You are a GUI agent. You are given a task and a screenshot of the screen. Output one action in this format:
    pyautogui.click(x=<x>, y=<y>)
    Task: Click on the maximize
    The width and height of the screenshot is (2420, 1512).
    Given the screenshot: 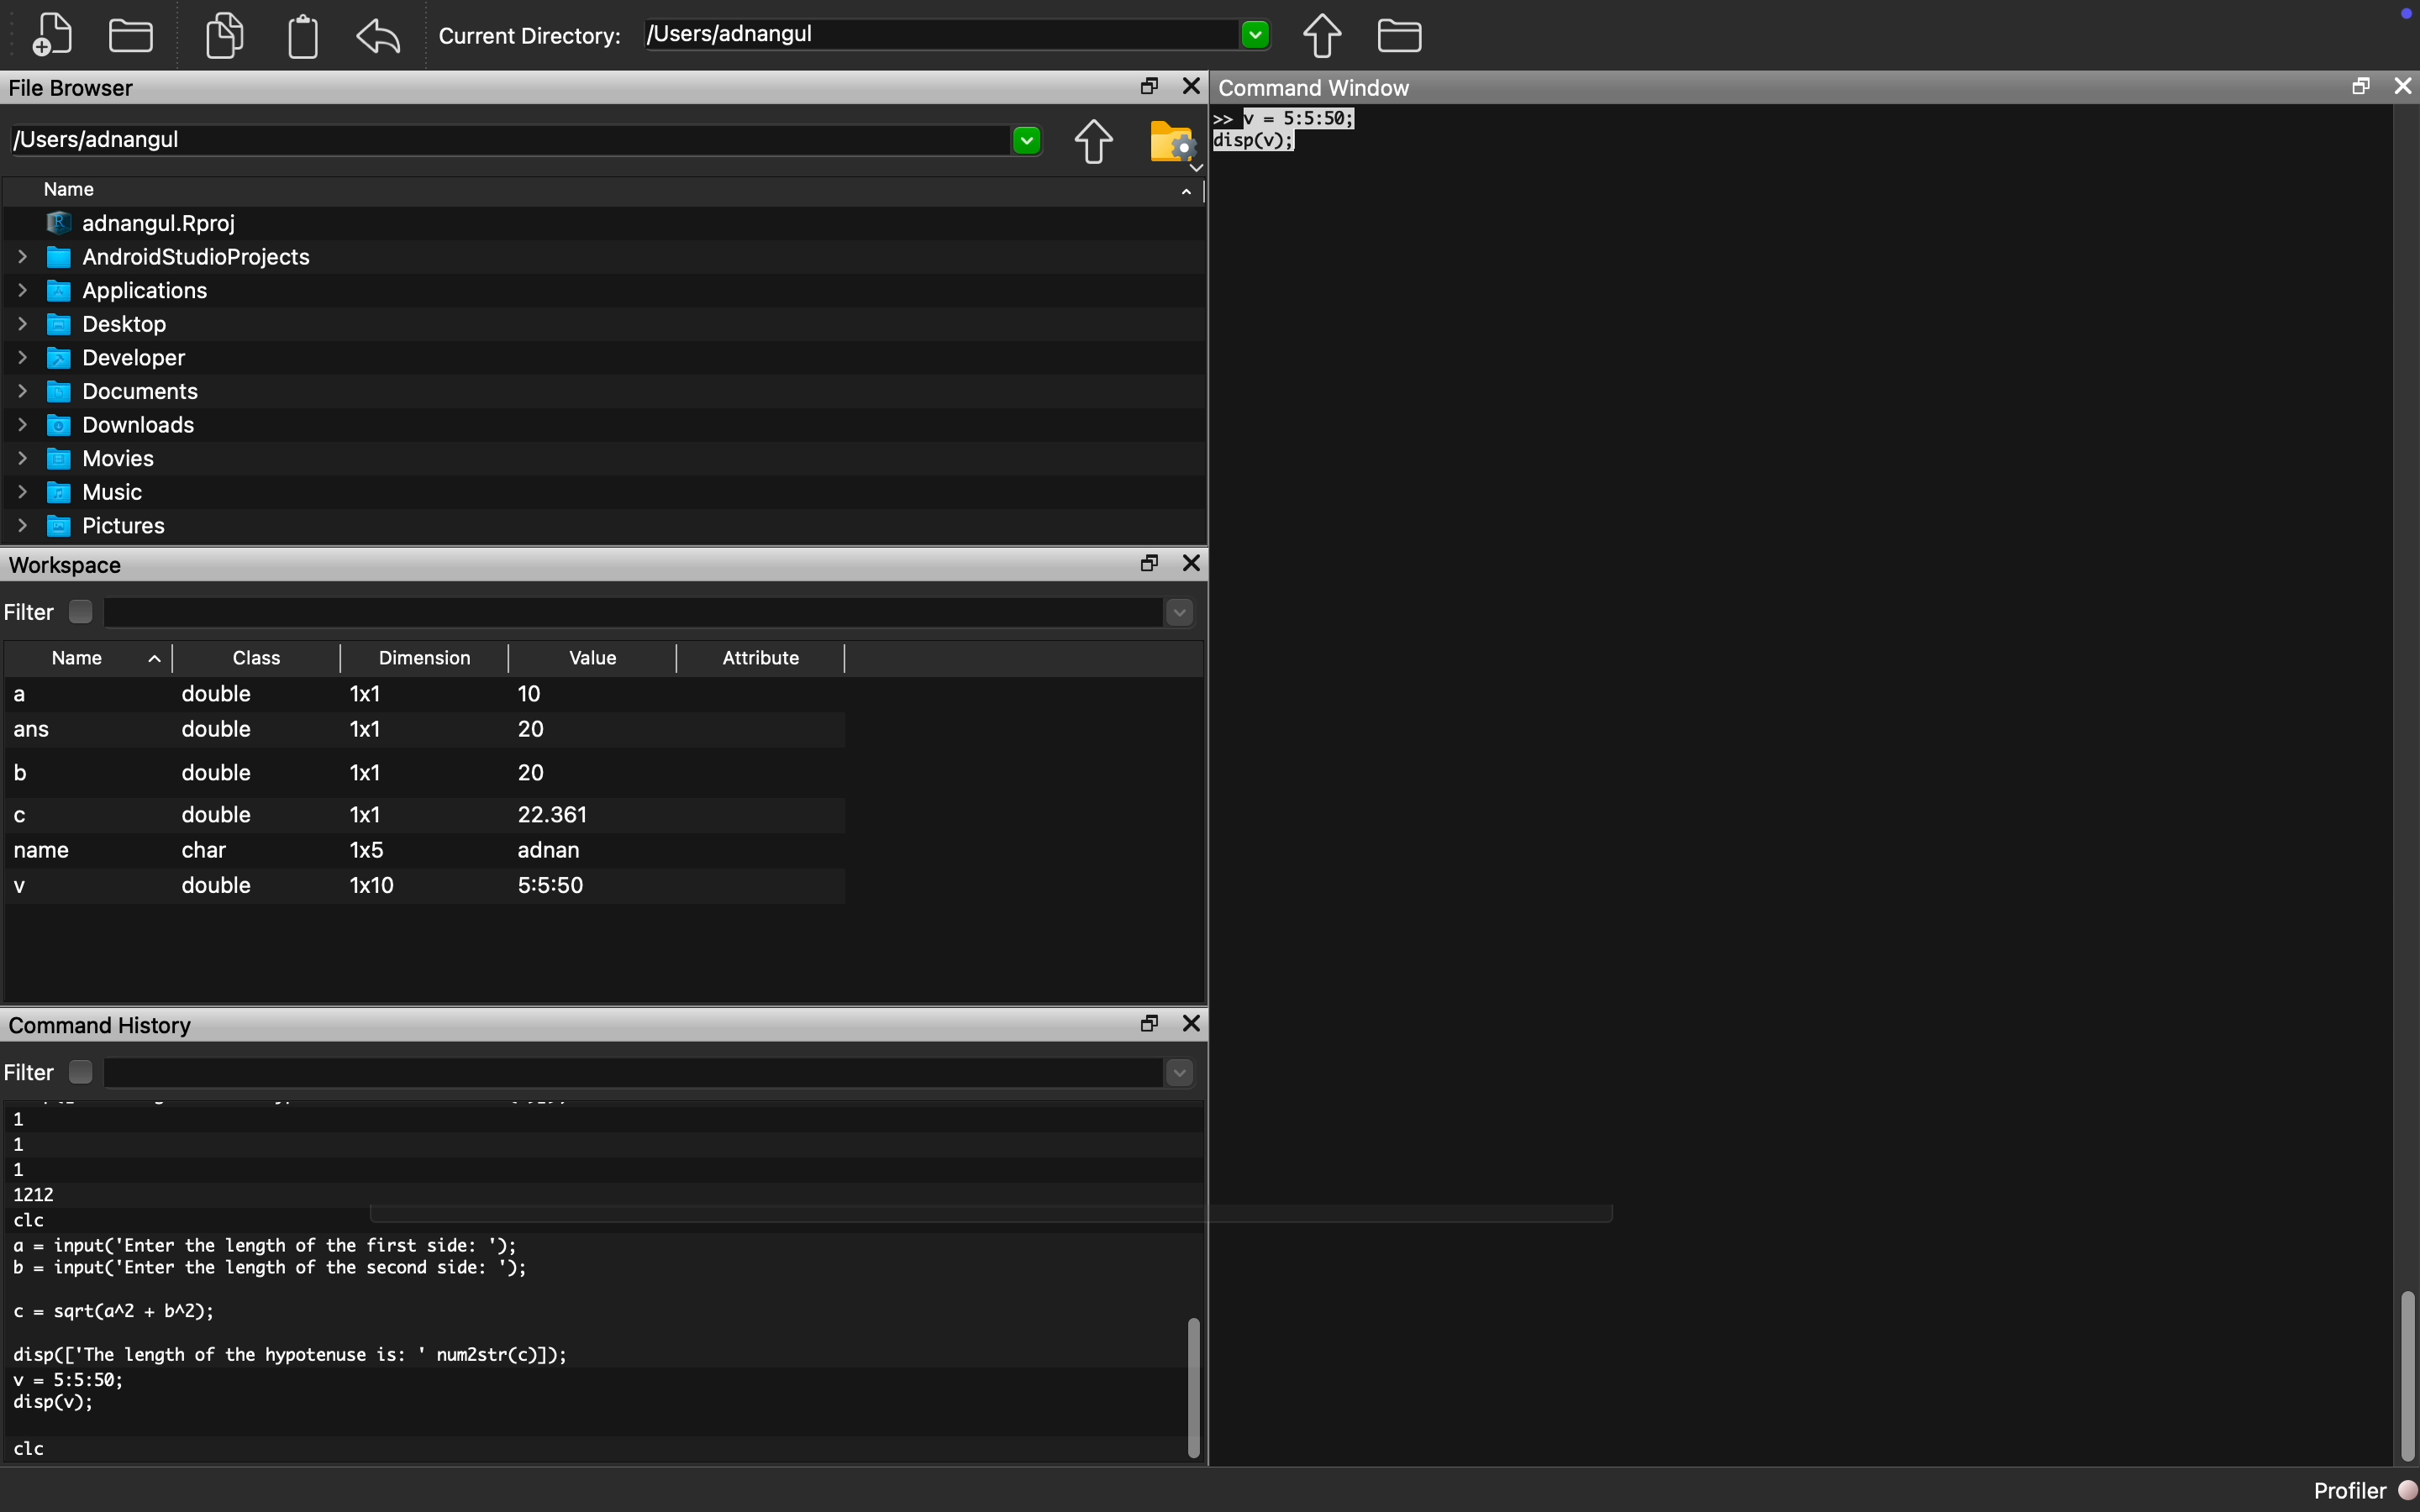 What is the action you would take?
    pyautogui.click(x=2360, y=84)
    